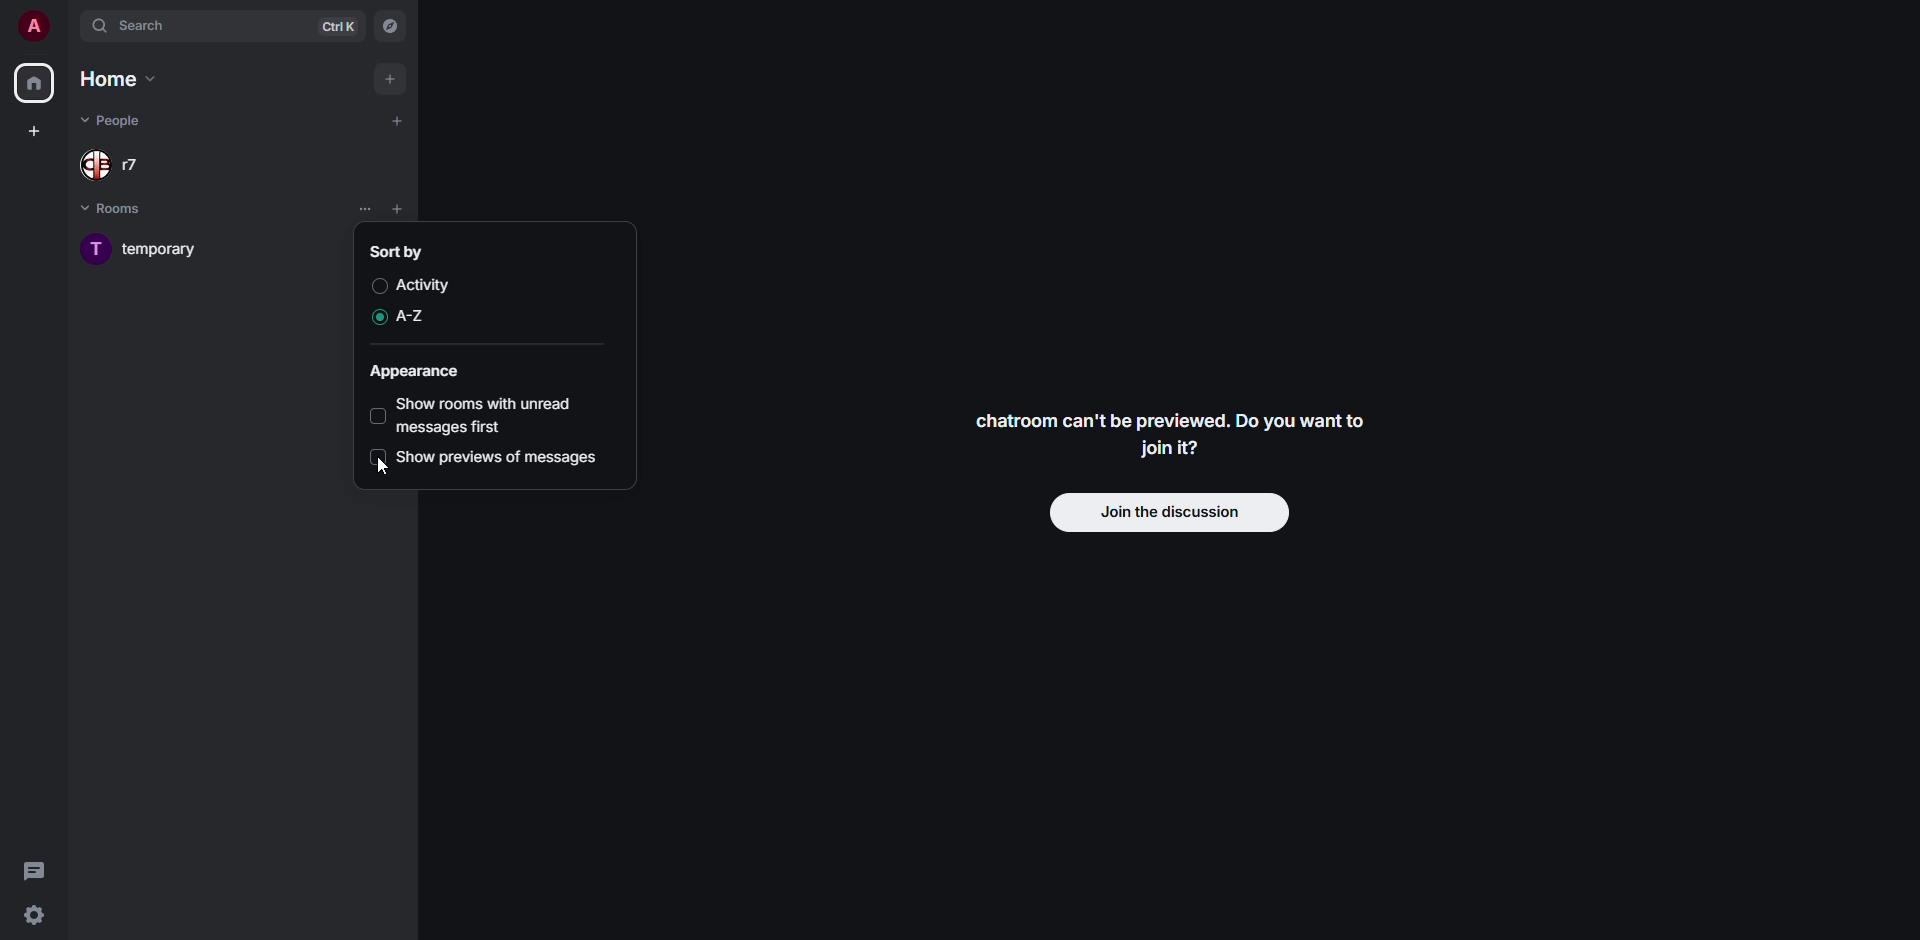 Image resolution: width=1920 pixels, height=940 pixels. Describe the element at coordinates (342, 28) in the screenshot. I see `ctrl K` at that location.